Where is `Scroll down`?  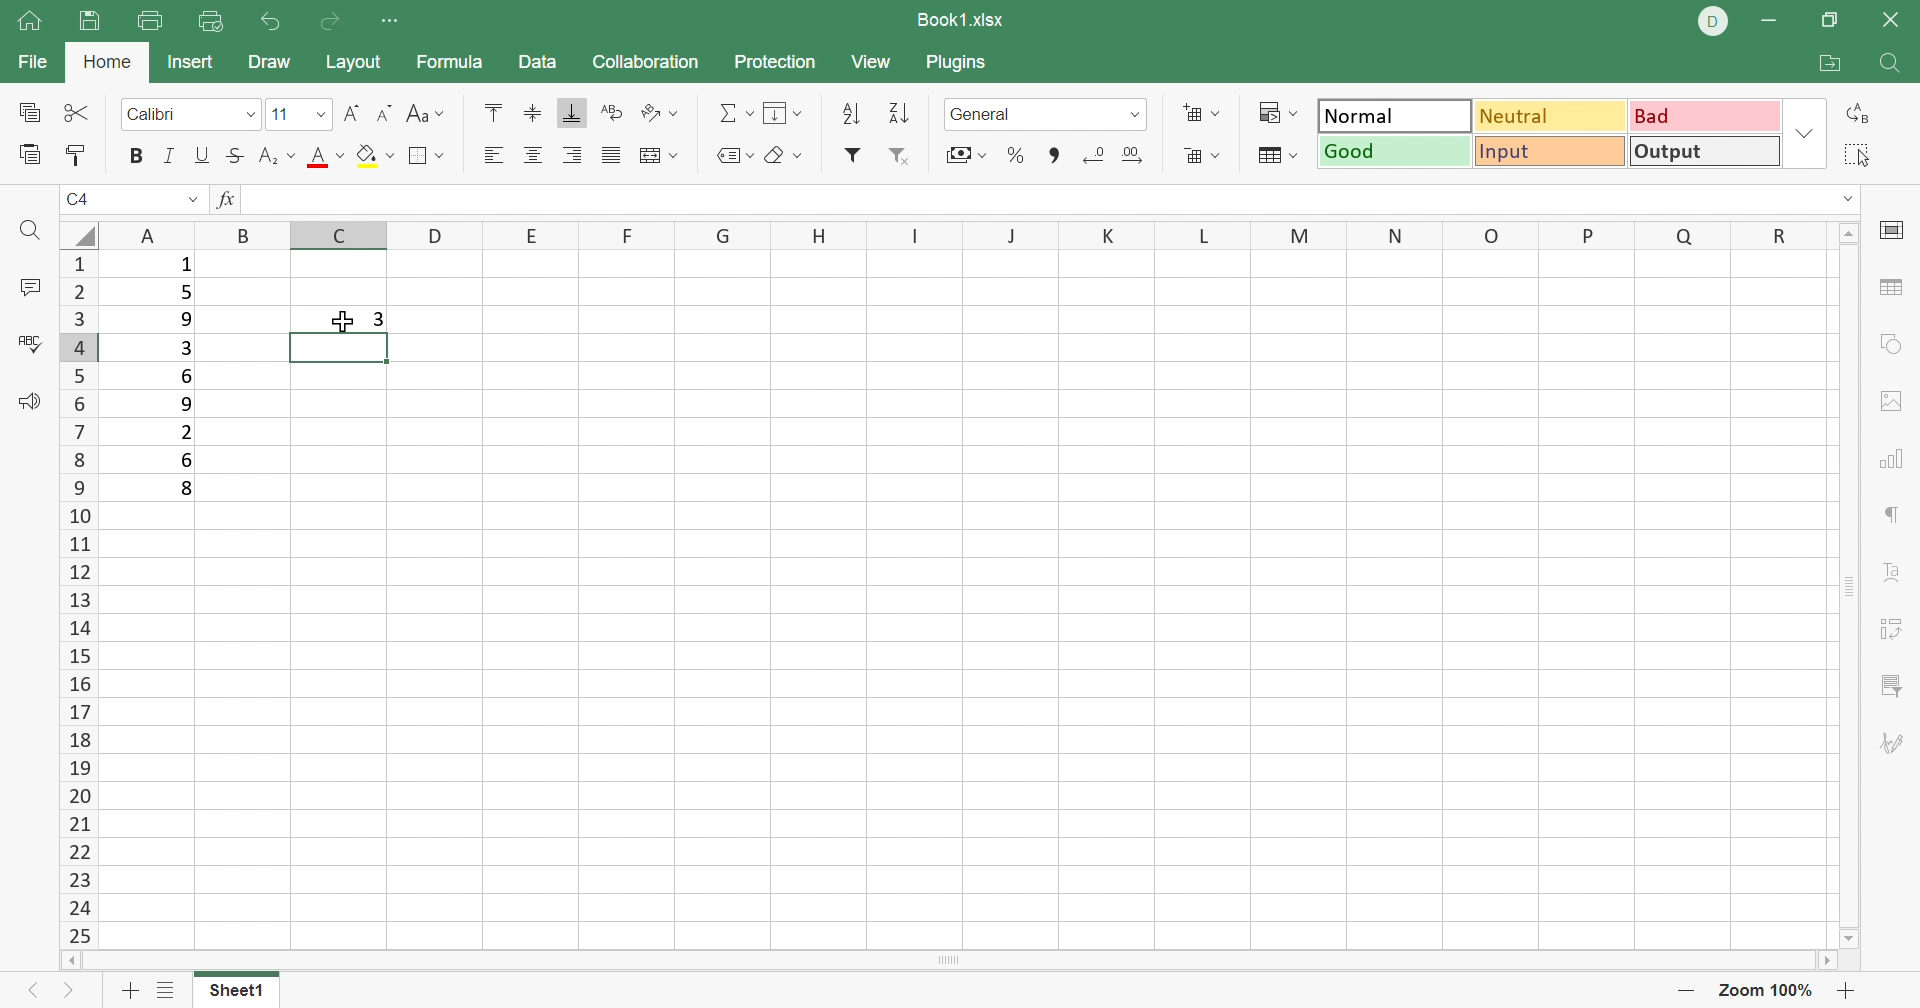 Scroll down is located at coordinates (1849, 938).